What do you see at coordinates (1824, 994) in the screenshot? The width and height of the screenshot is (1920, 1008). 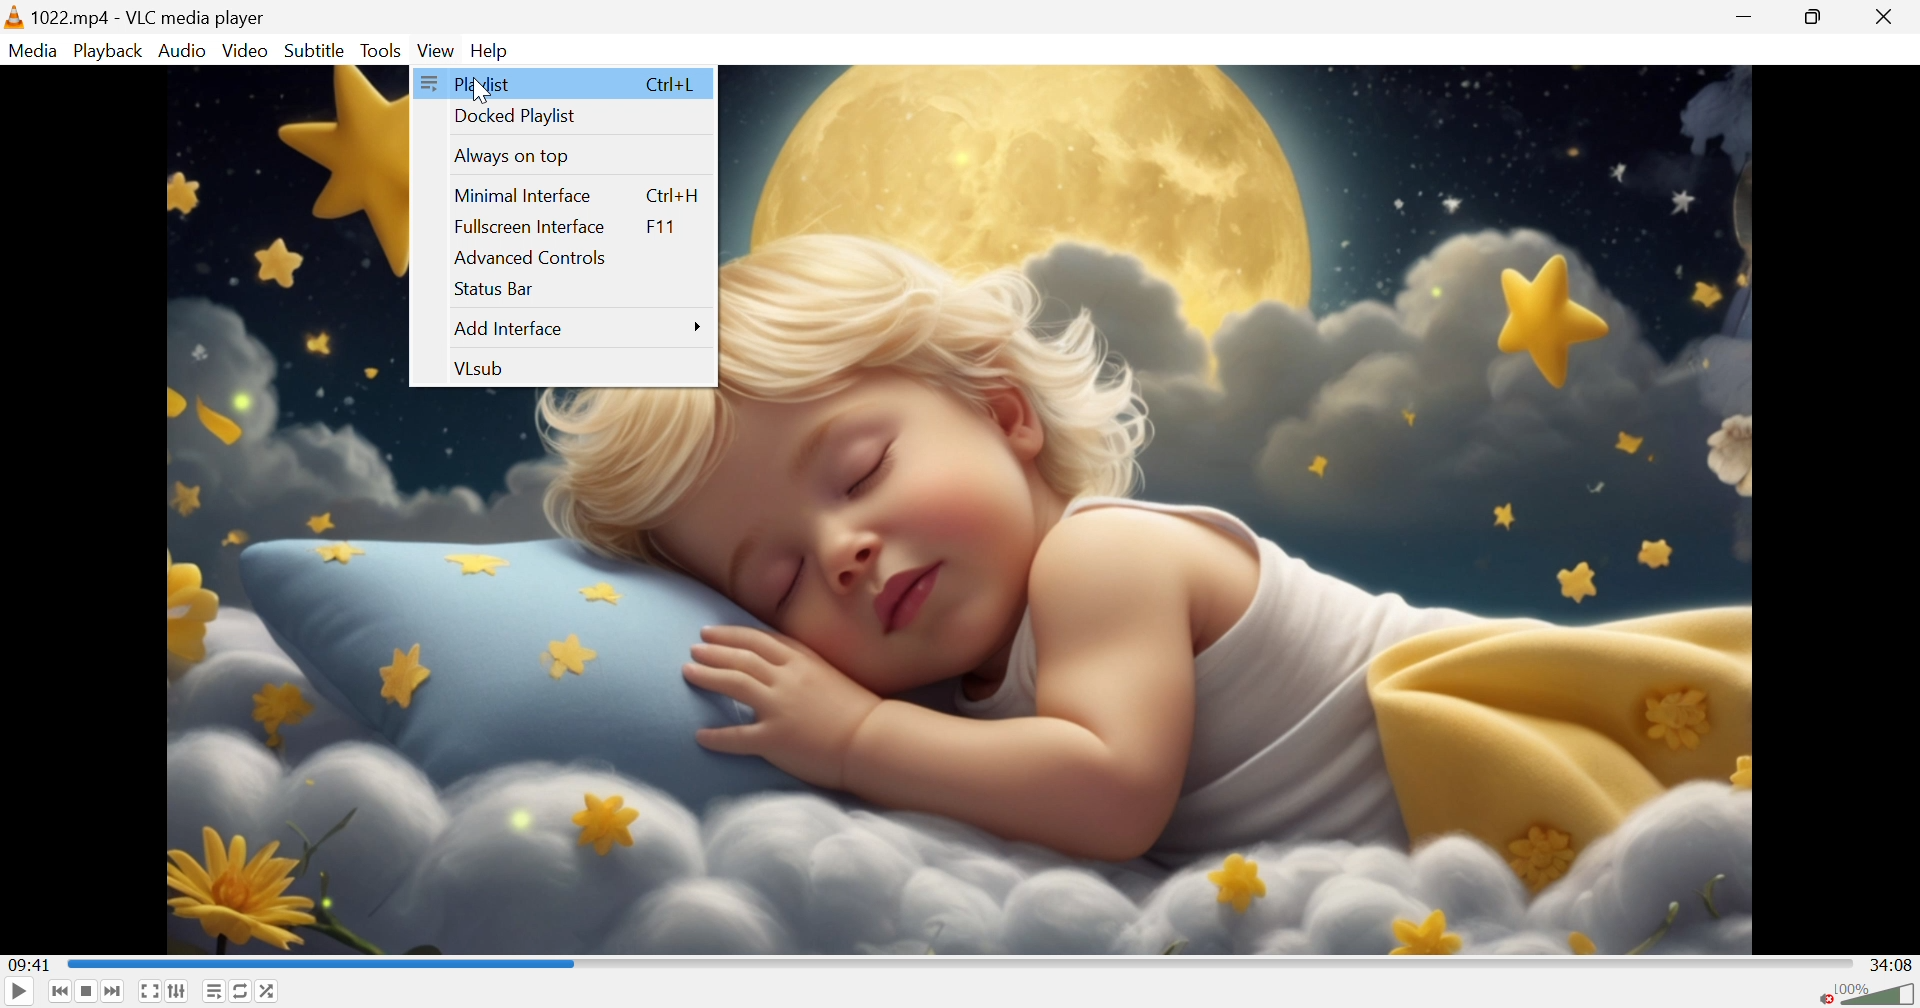 I see `Unmute` at bounding box center [1824, 994].